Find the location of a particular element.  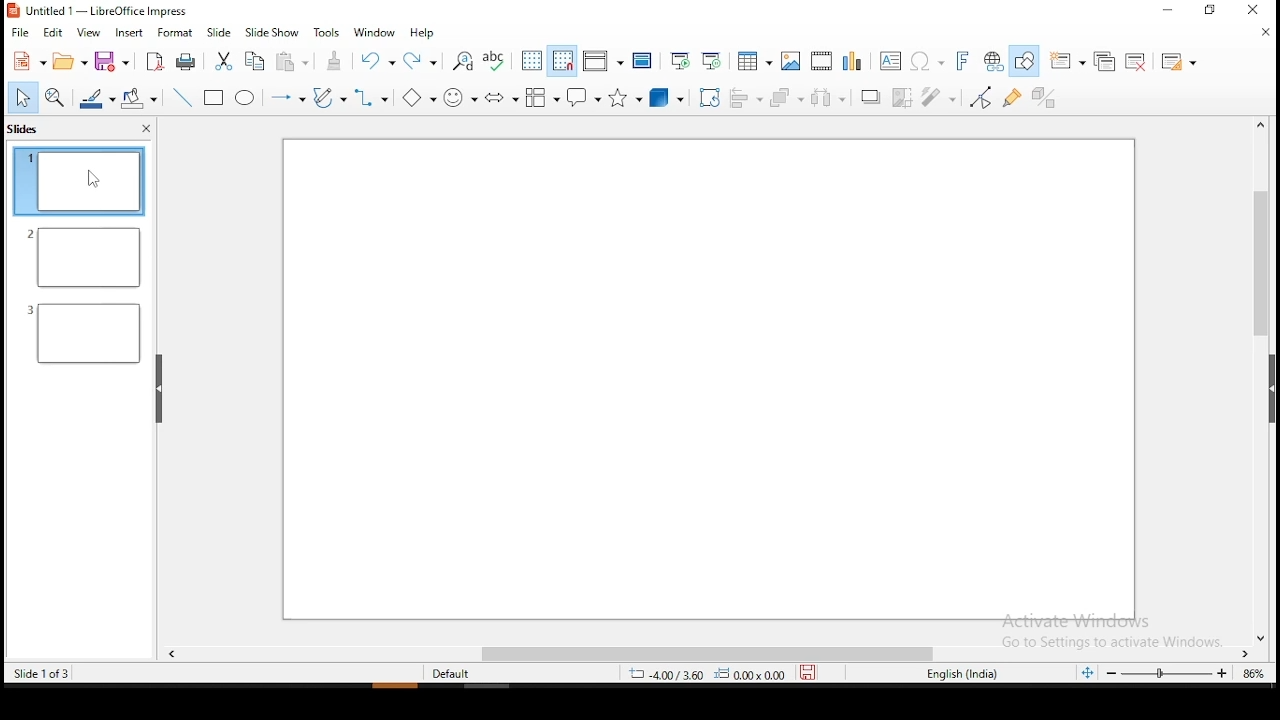

cut is located at coordinates (221, 62).